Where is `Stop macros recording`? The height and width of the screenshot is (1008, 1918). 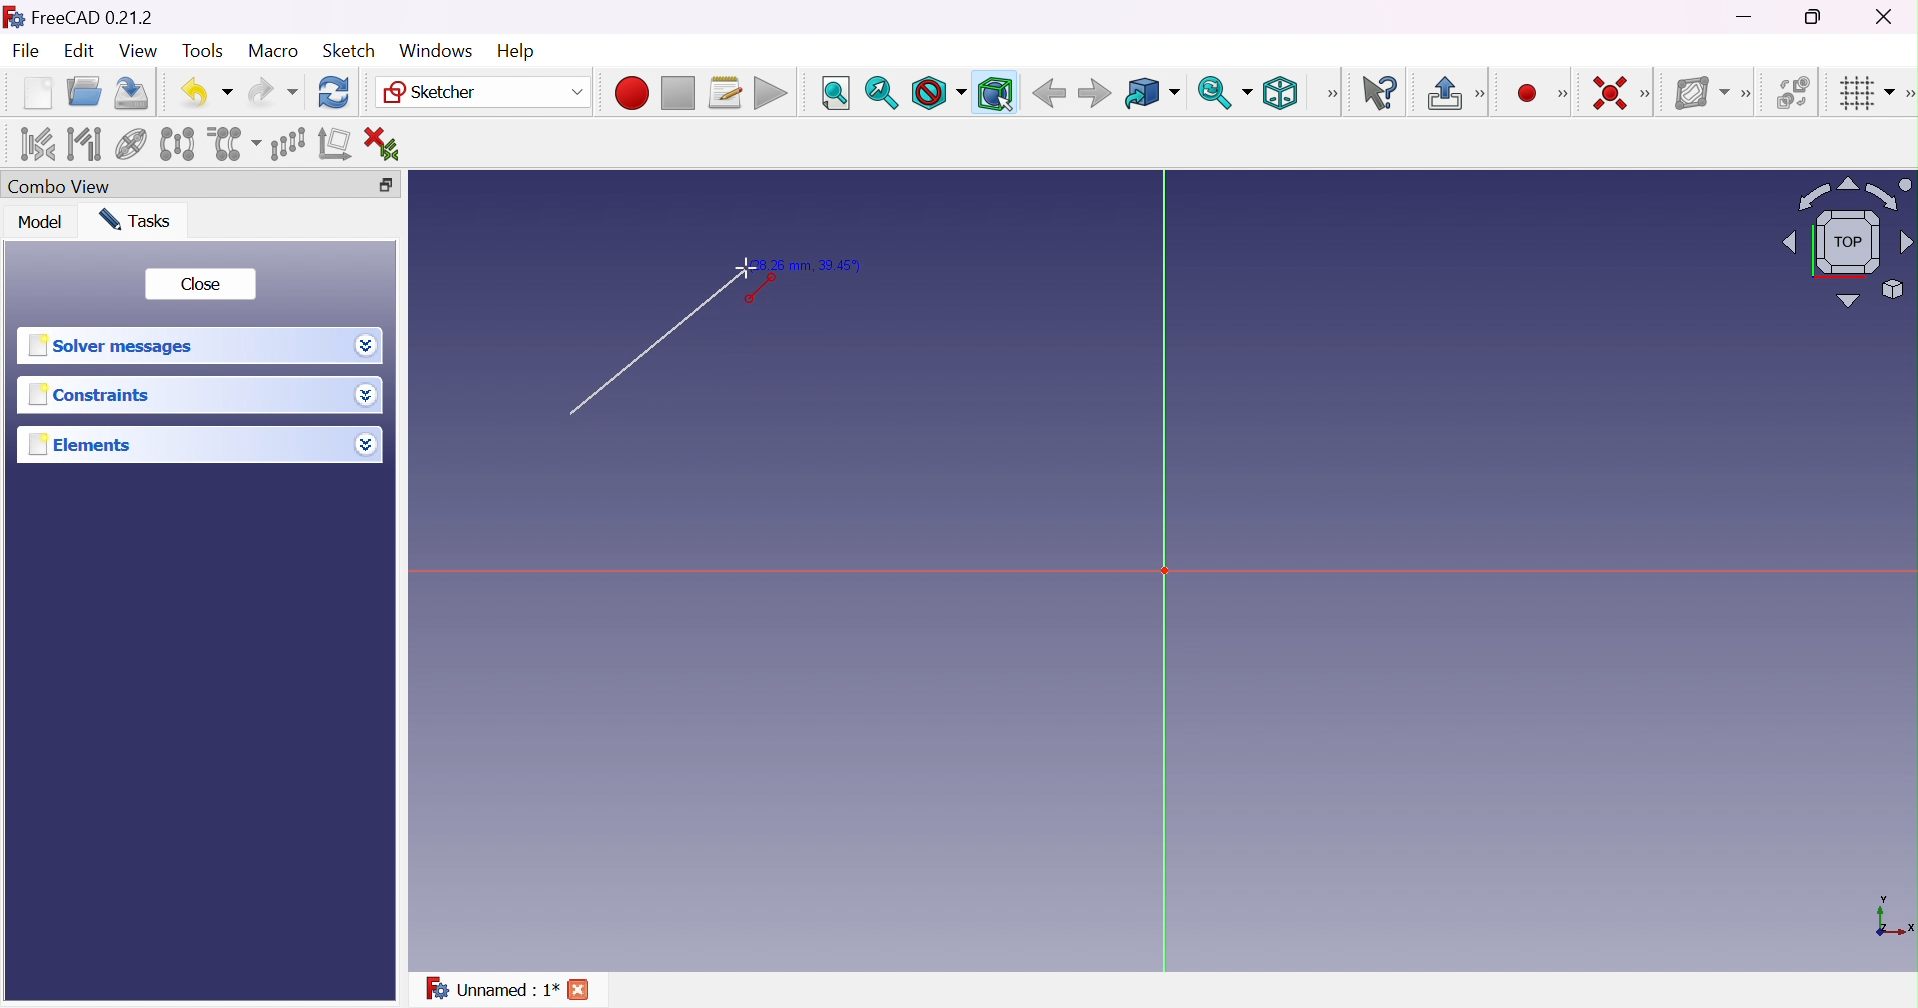
Stop macros recording is located at coordinates (677, 94).